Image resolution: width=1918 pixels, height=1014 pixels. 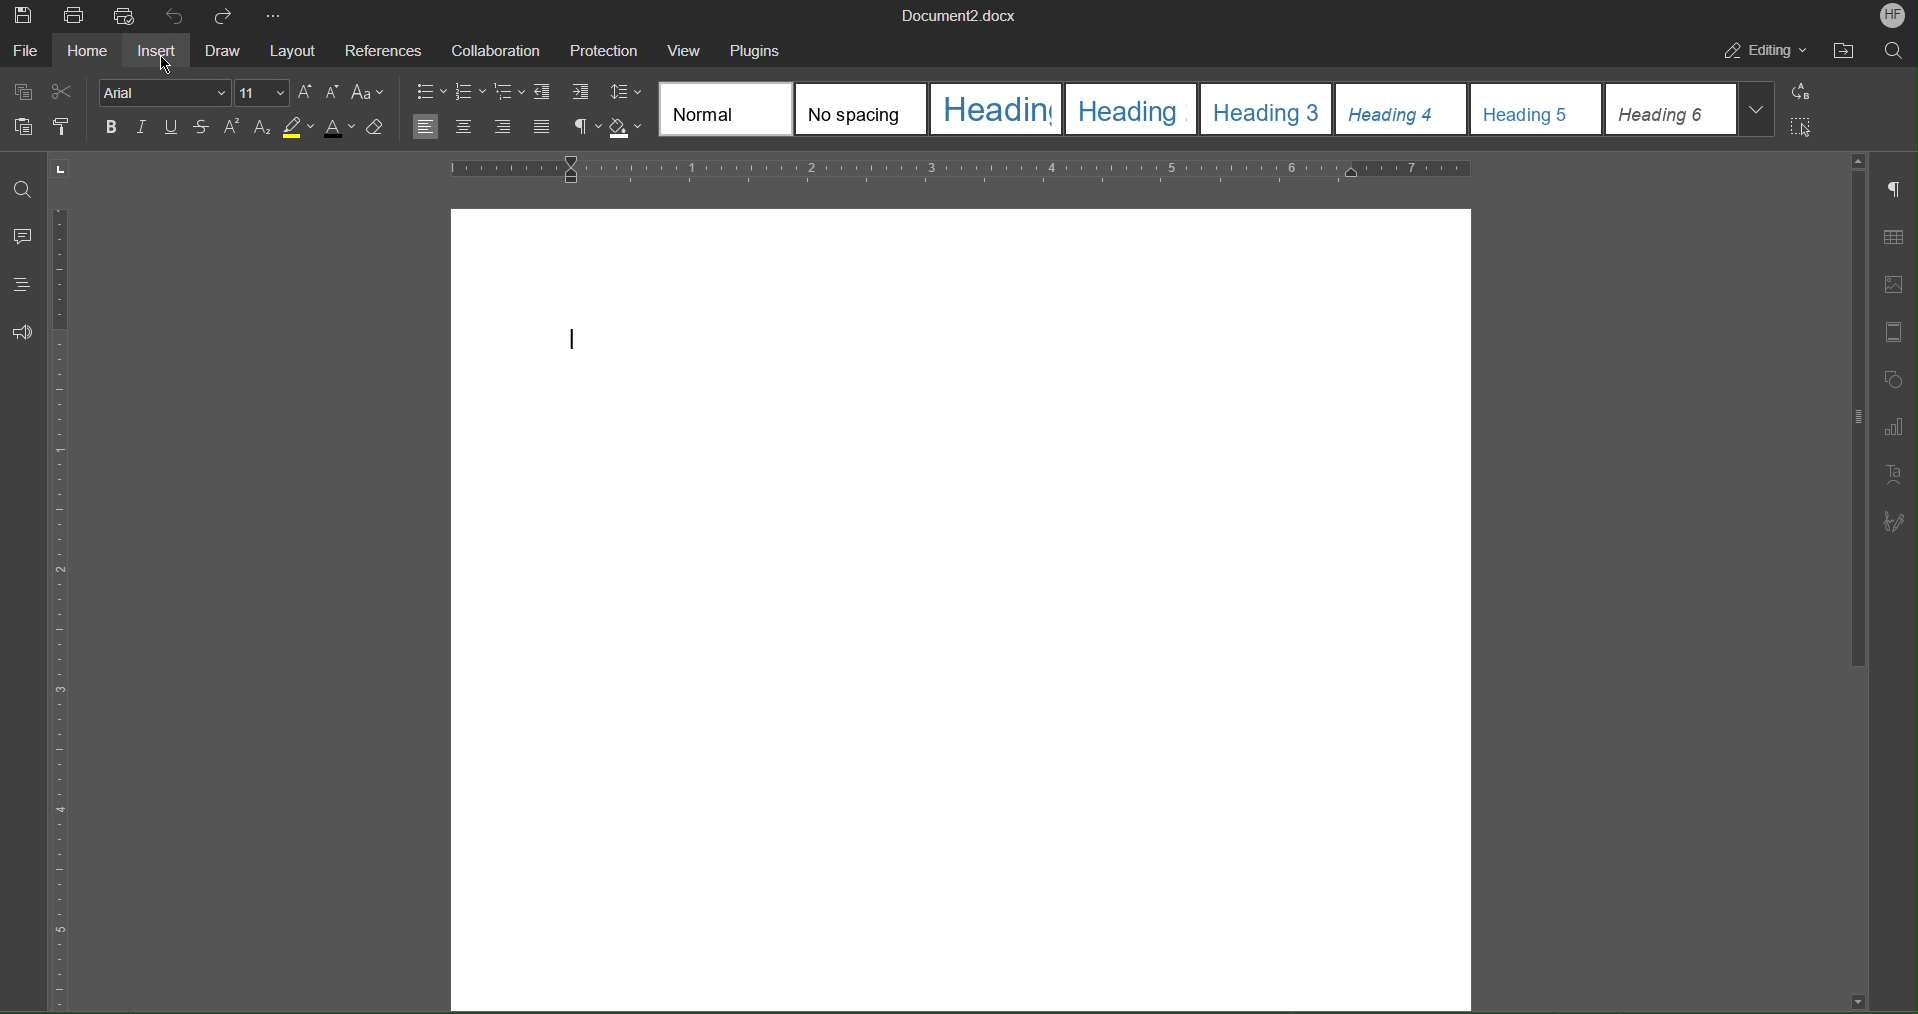 I want to click on Insert, so click(x=158, y=49).